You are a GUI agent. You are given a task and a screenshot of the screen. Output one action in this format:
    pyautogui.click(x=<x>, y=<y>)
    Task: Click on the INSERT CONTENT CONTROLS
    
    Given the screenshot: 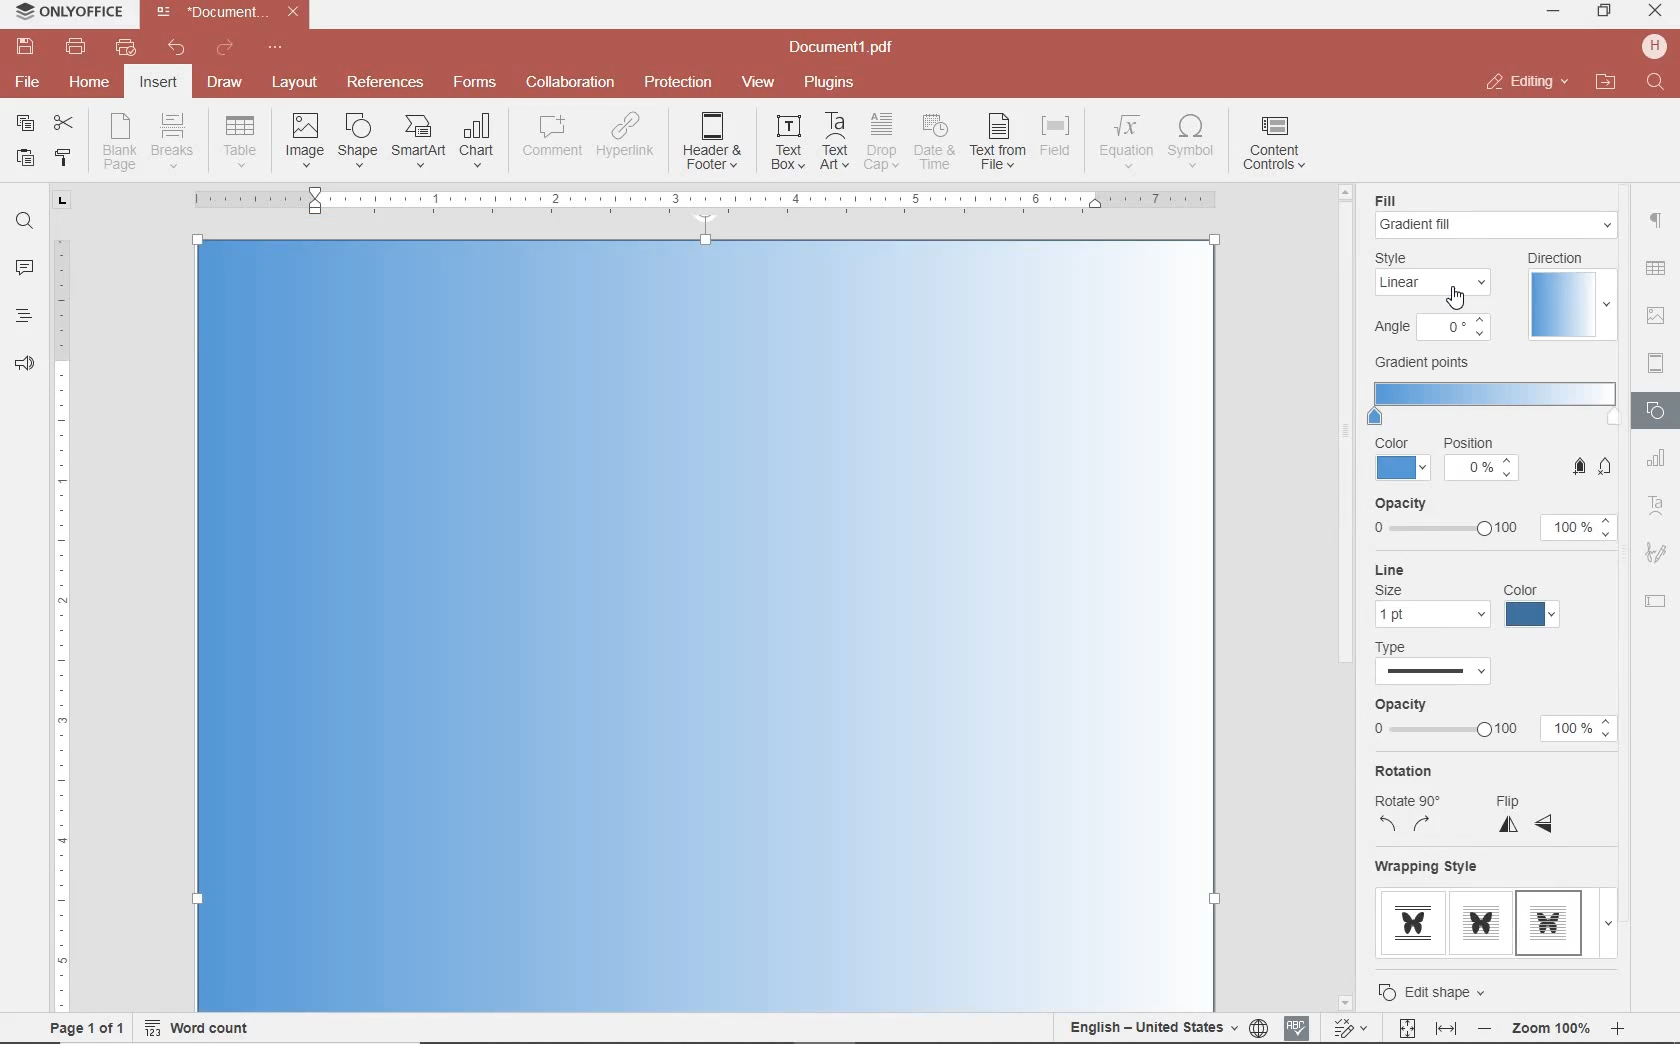 What is the action you would take?
    pyautogui.click(x=1274, y=144)
    